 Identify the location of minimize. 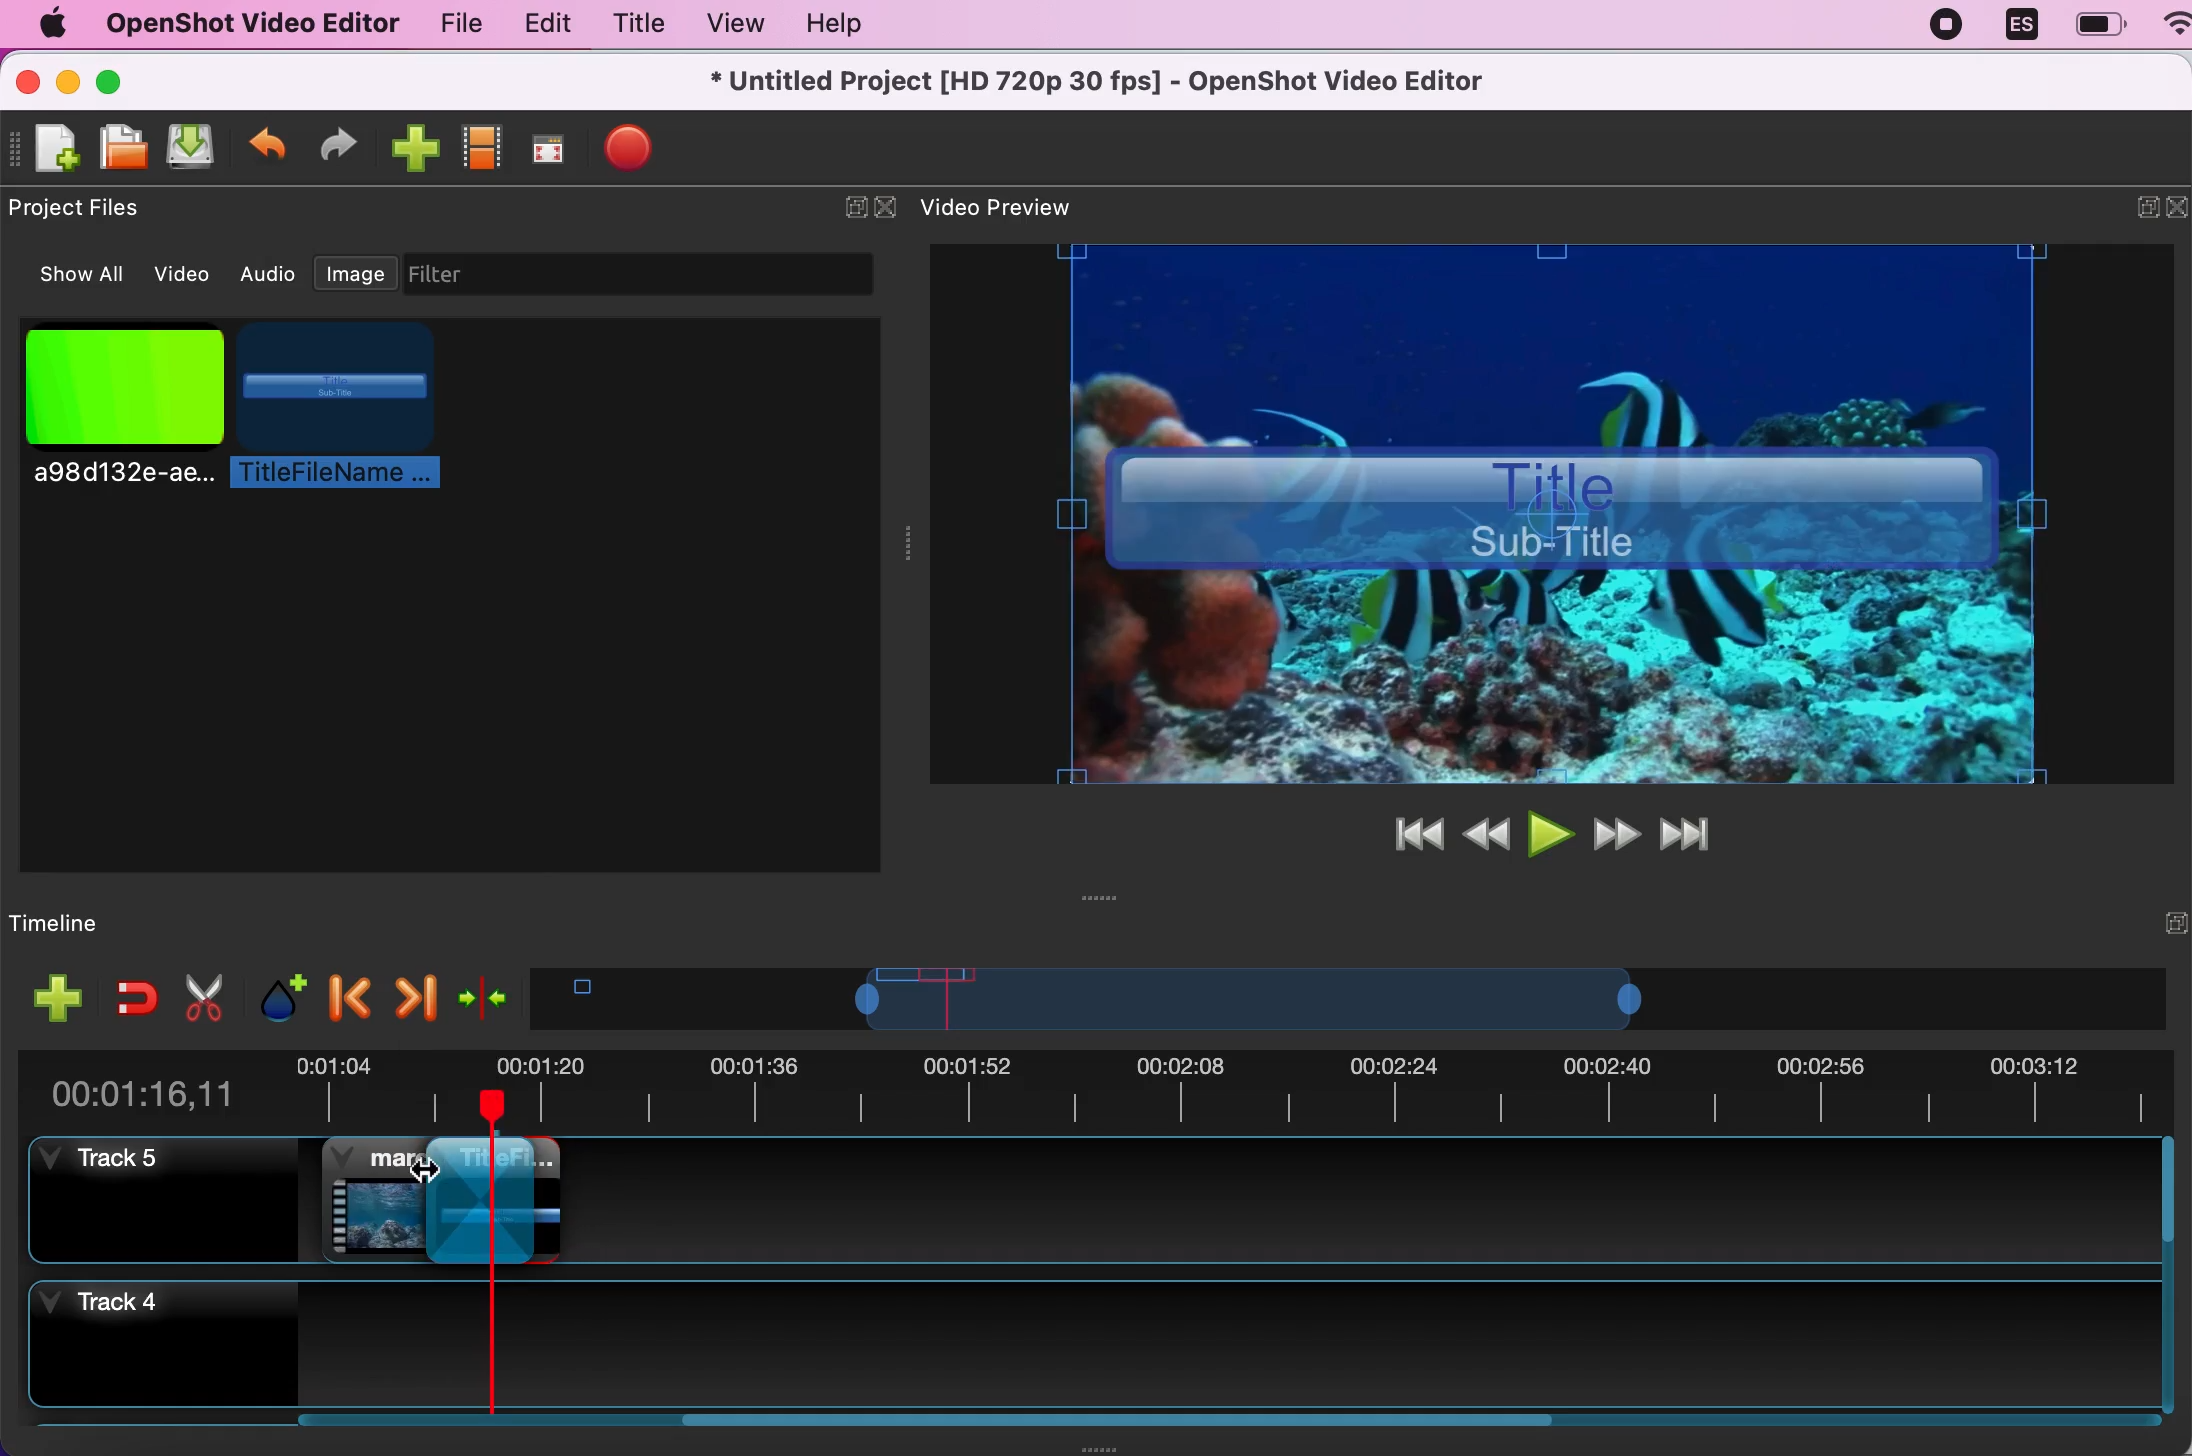
(2132, 211).